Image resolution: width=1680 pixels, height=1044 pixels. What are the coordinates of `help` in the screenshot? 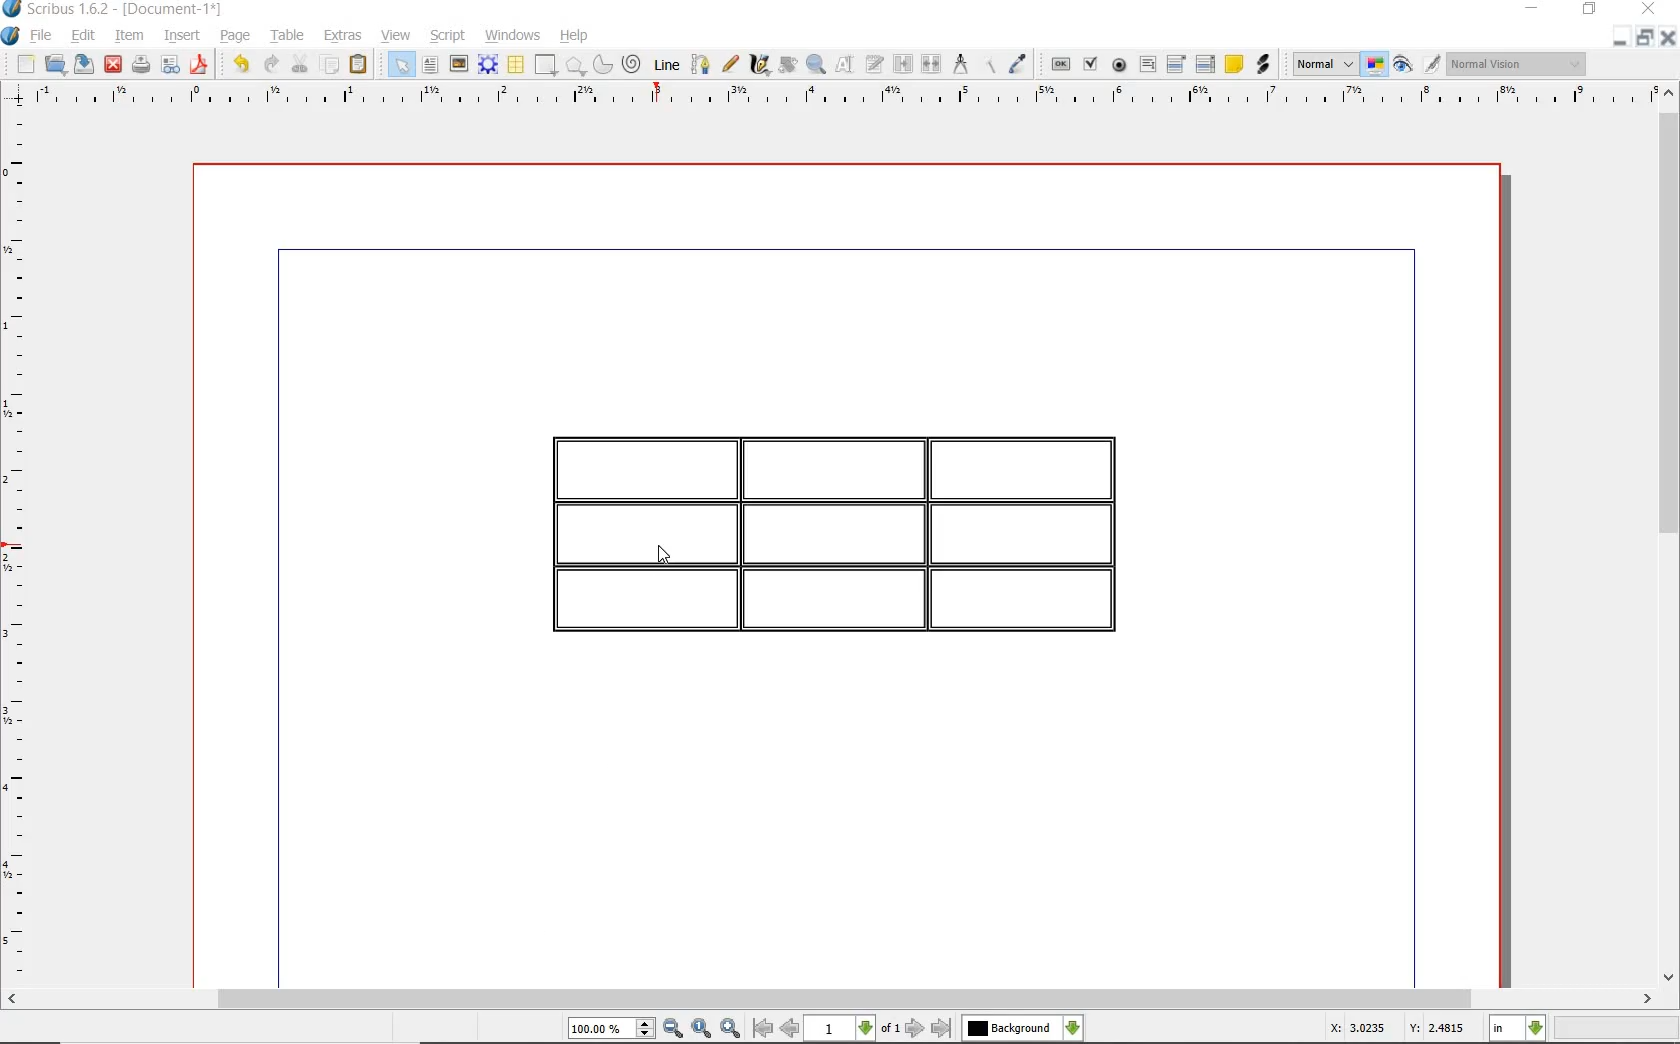 It's located at (572, 37).